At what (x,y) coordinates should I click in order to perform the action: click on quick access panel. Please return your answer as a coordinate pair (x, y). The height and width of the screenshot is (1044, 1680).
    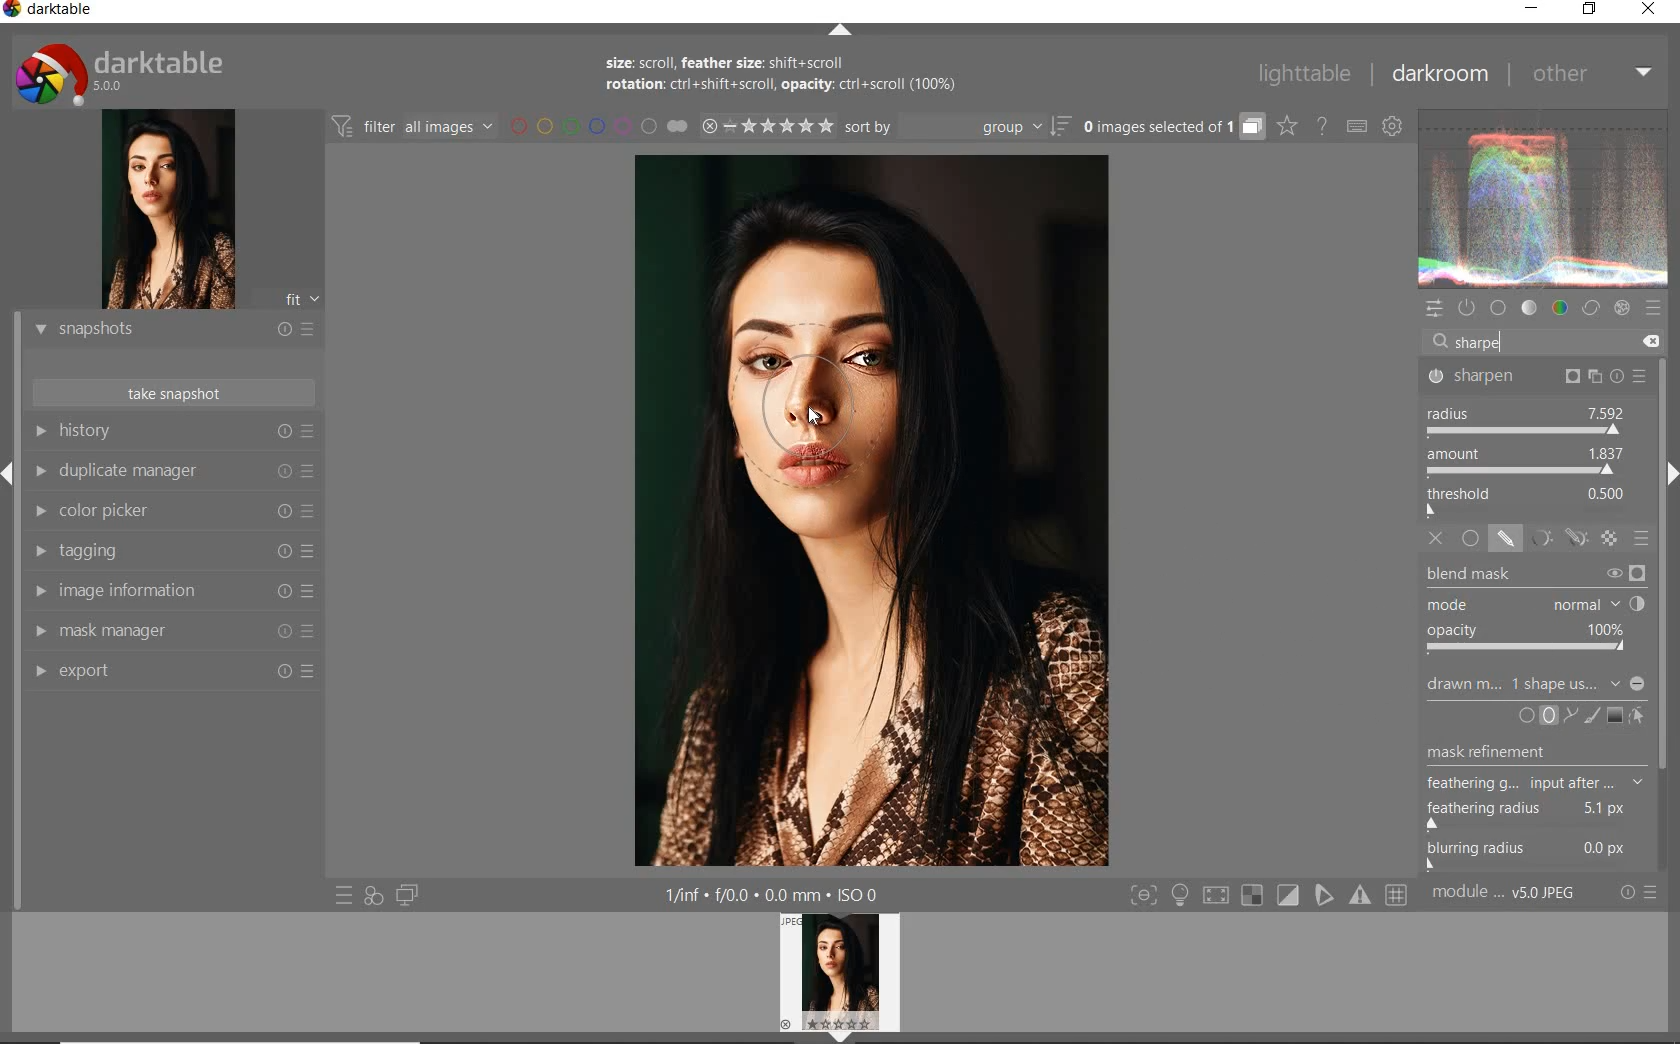
    Looking at the image, I should click on (1432, 309).